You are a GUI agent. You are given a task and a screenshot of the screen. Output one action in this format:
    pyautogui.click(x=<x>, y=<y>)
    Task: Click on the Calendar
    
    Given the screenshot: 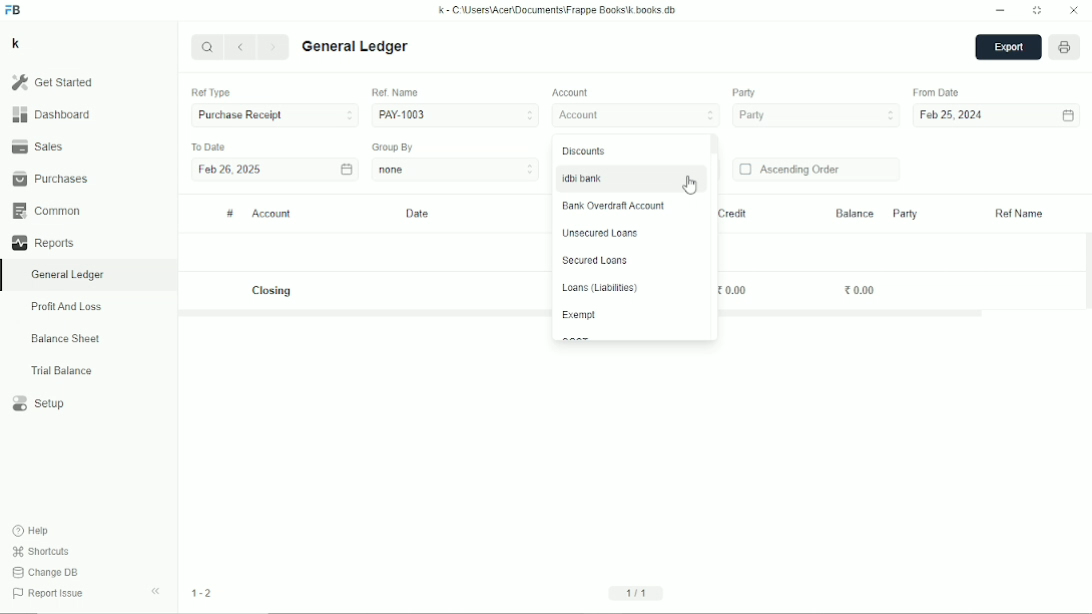 What is the action you would take?
    pyautogui.click(x=346, y=168)
    